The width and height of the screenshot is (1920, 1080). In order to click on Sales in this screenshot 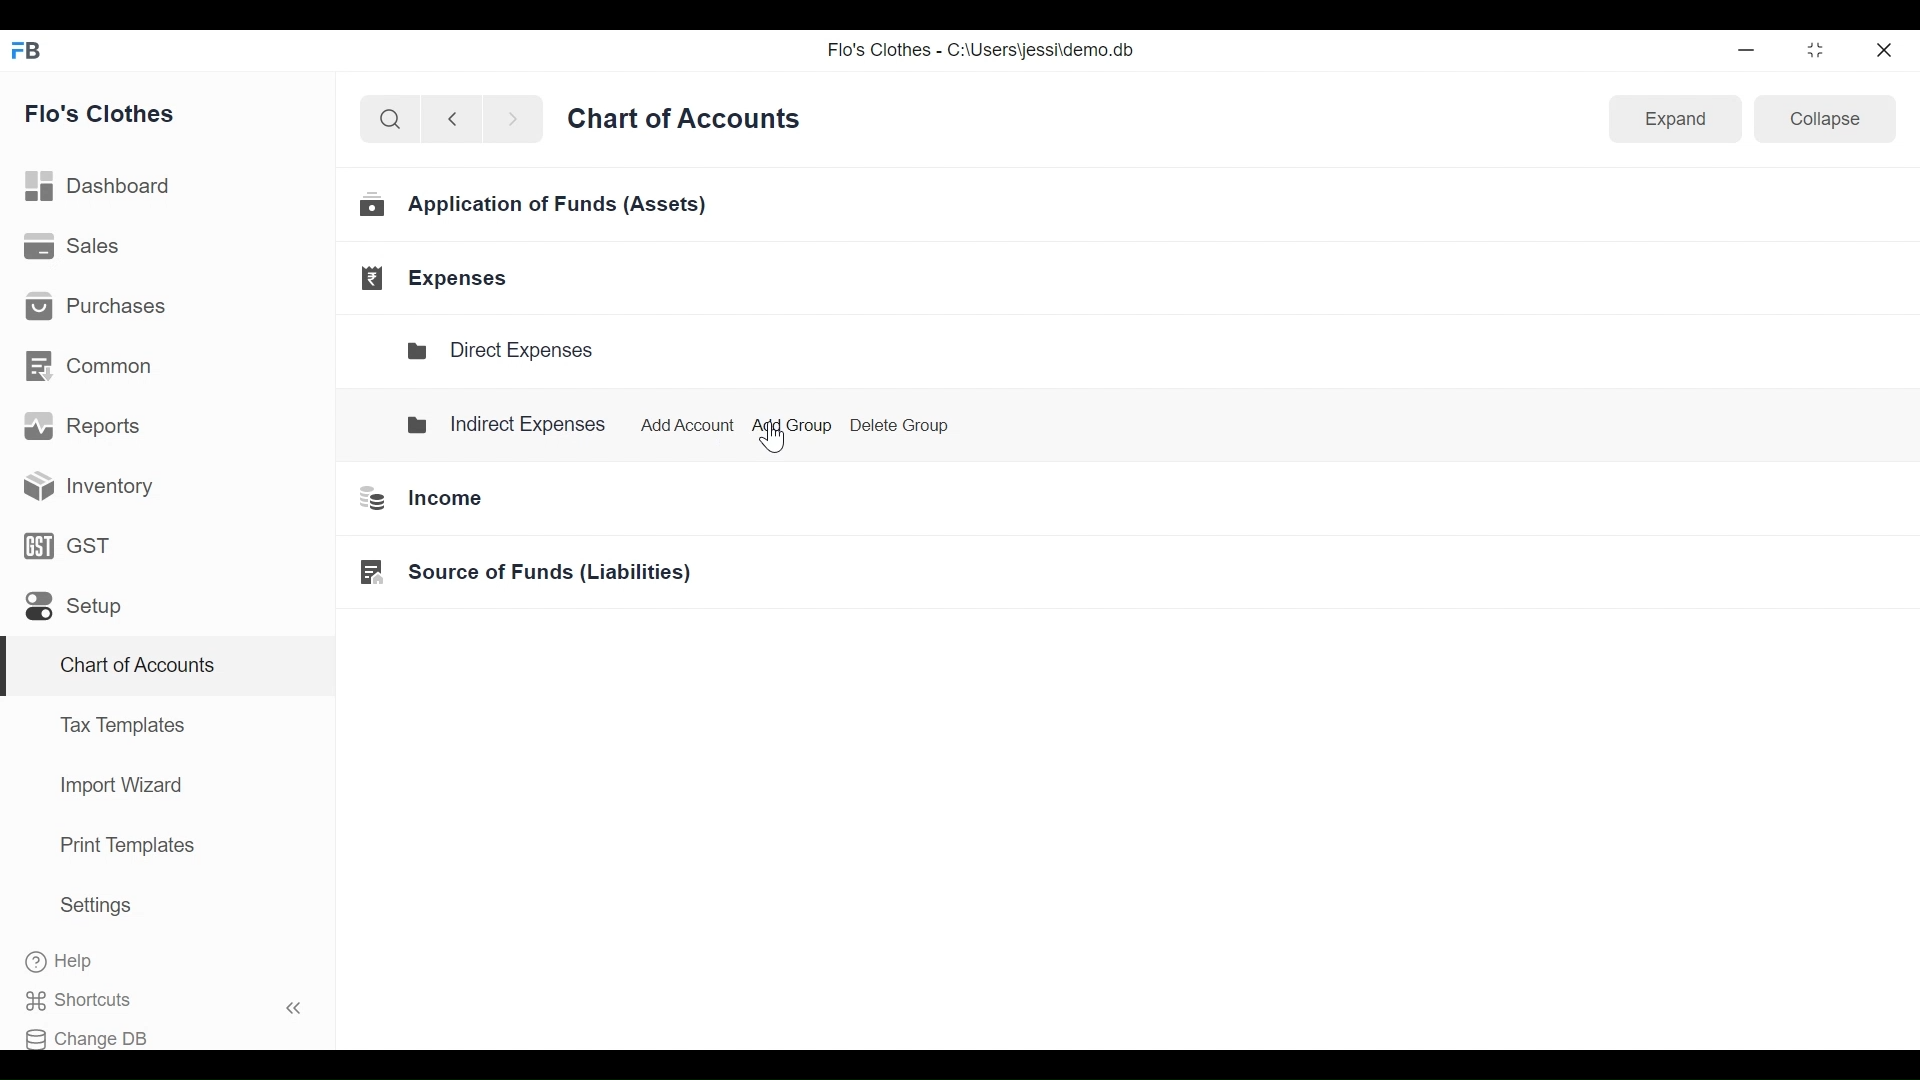, I will do `click(74, 248)`.